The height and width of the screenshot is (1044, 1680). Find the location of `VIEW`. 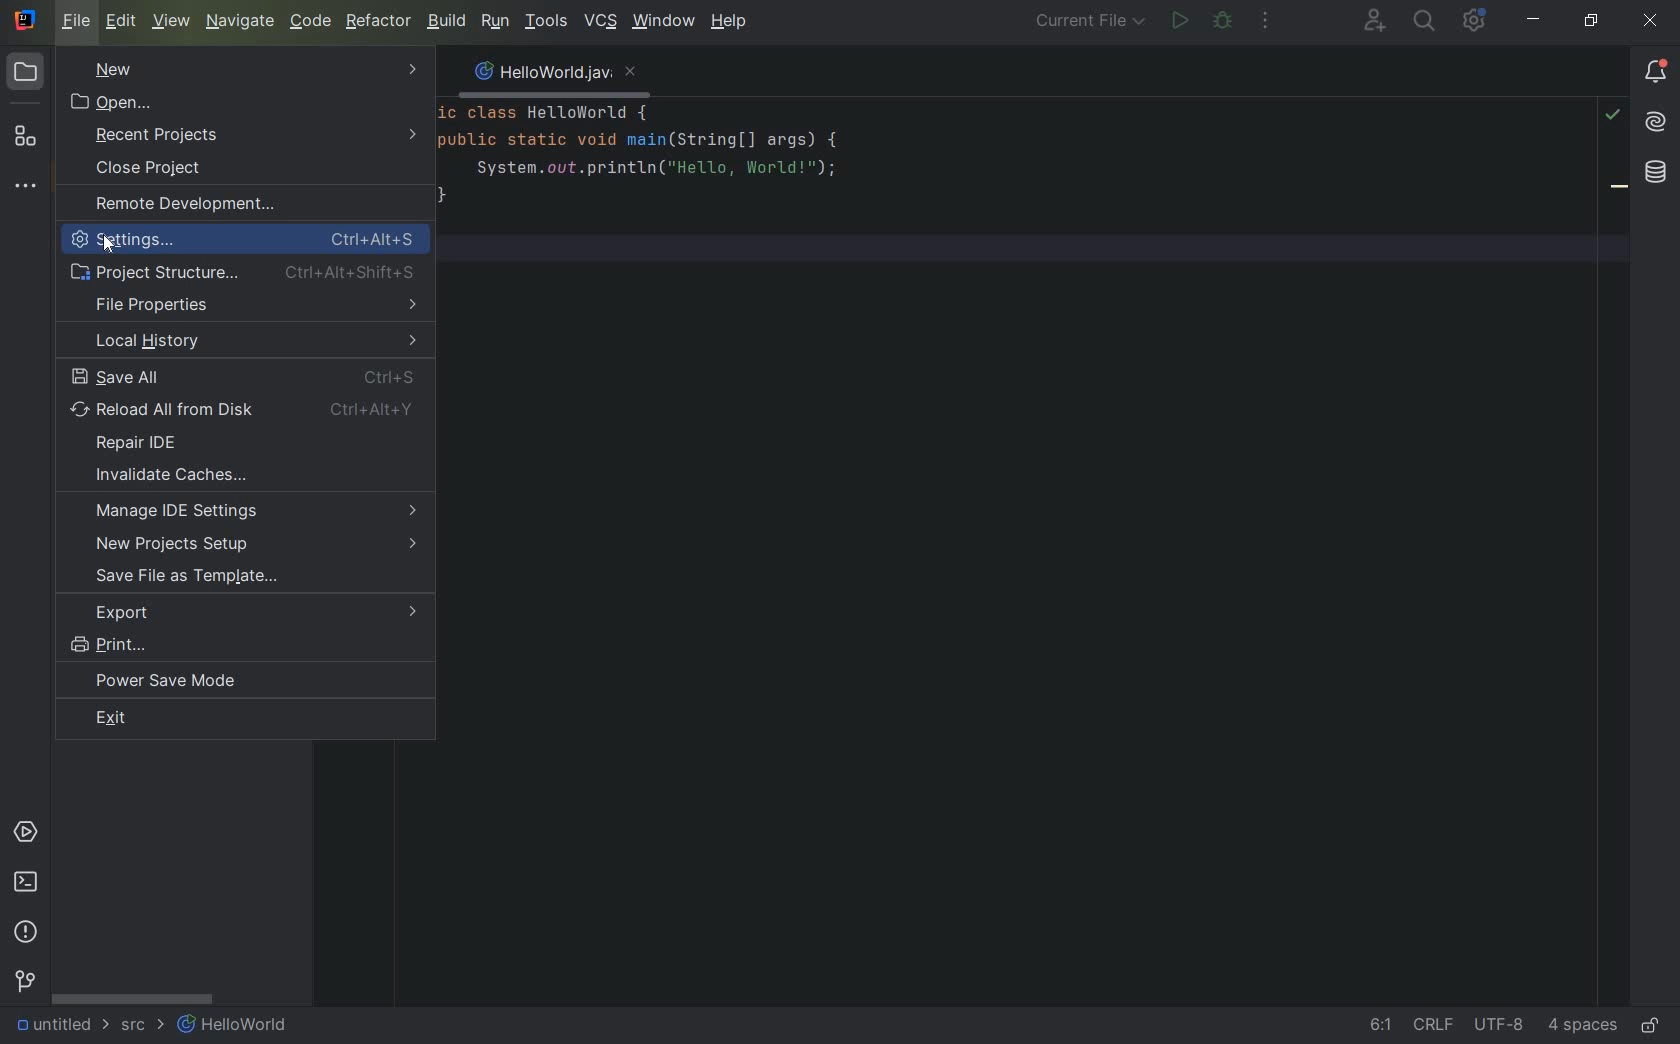

VIEW is located at coordinates (171, 22).